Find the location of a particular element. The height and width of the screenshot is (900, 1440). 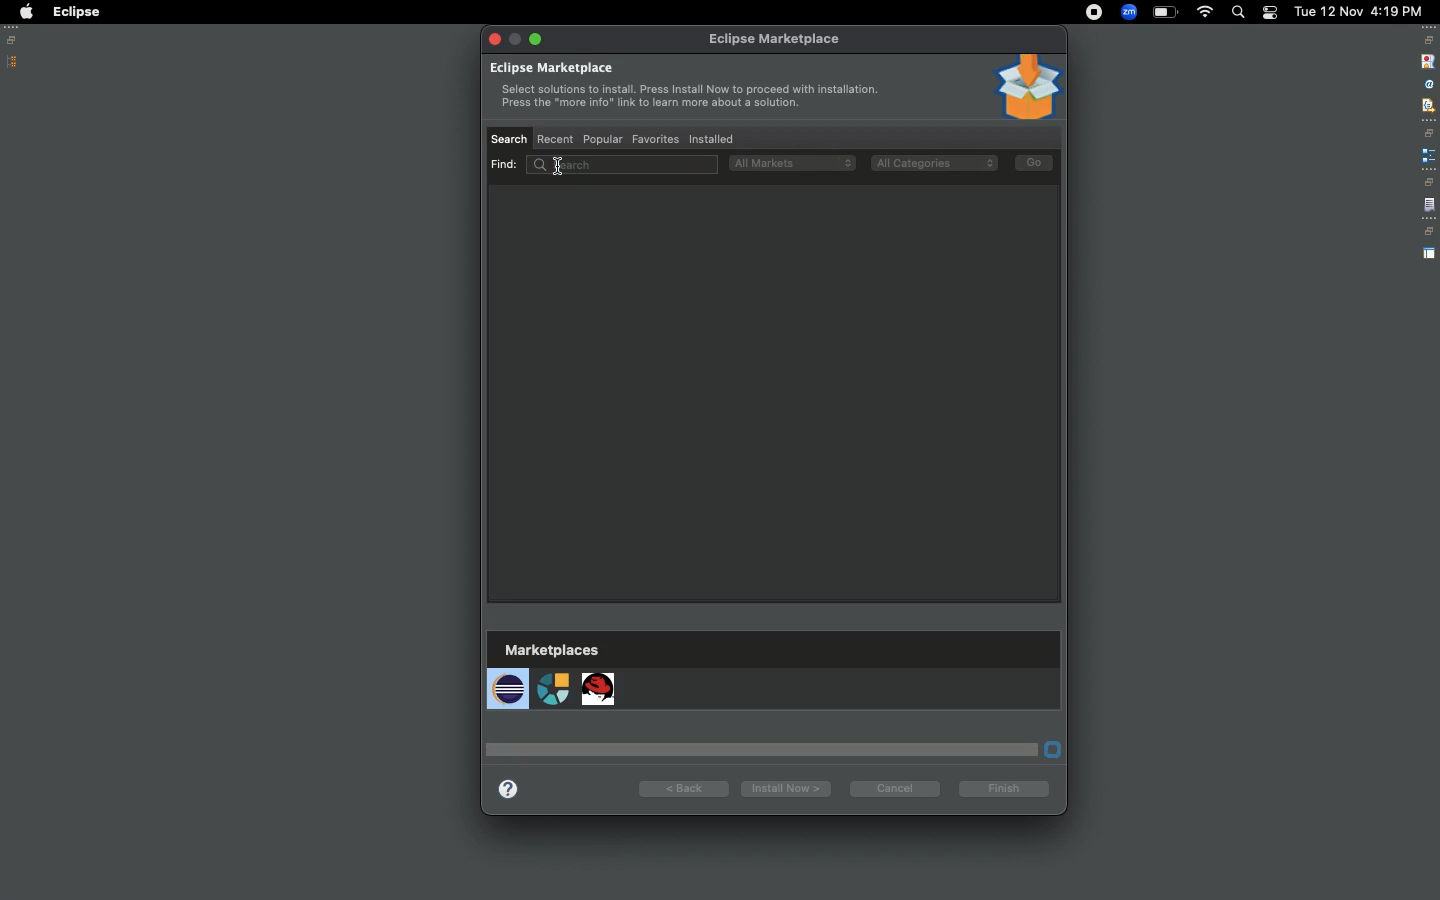

Search is located at coordinates (1237, 12).